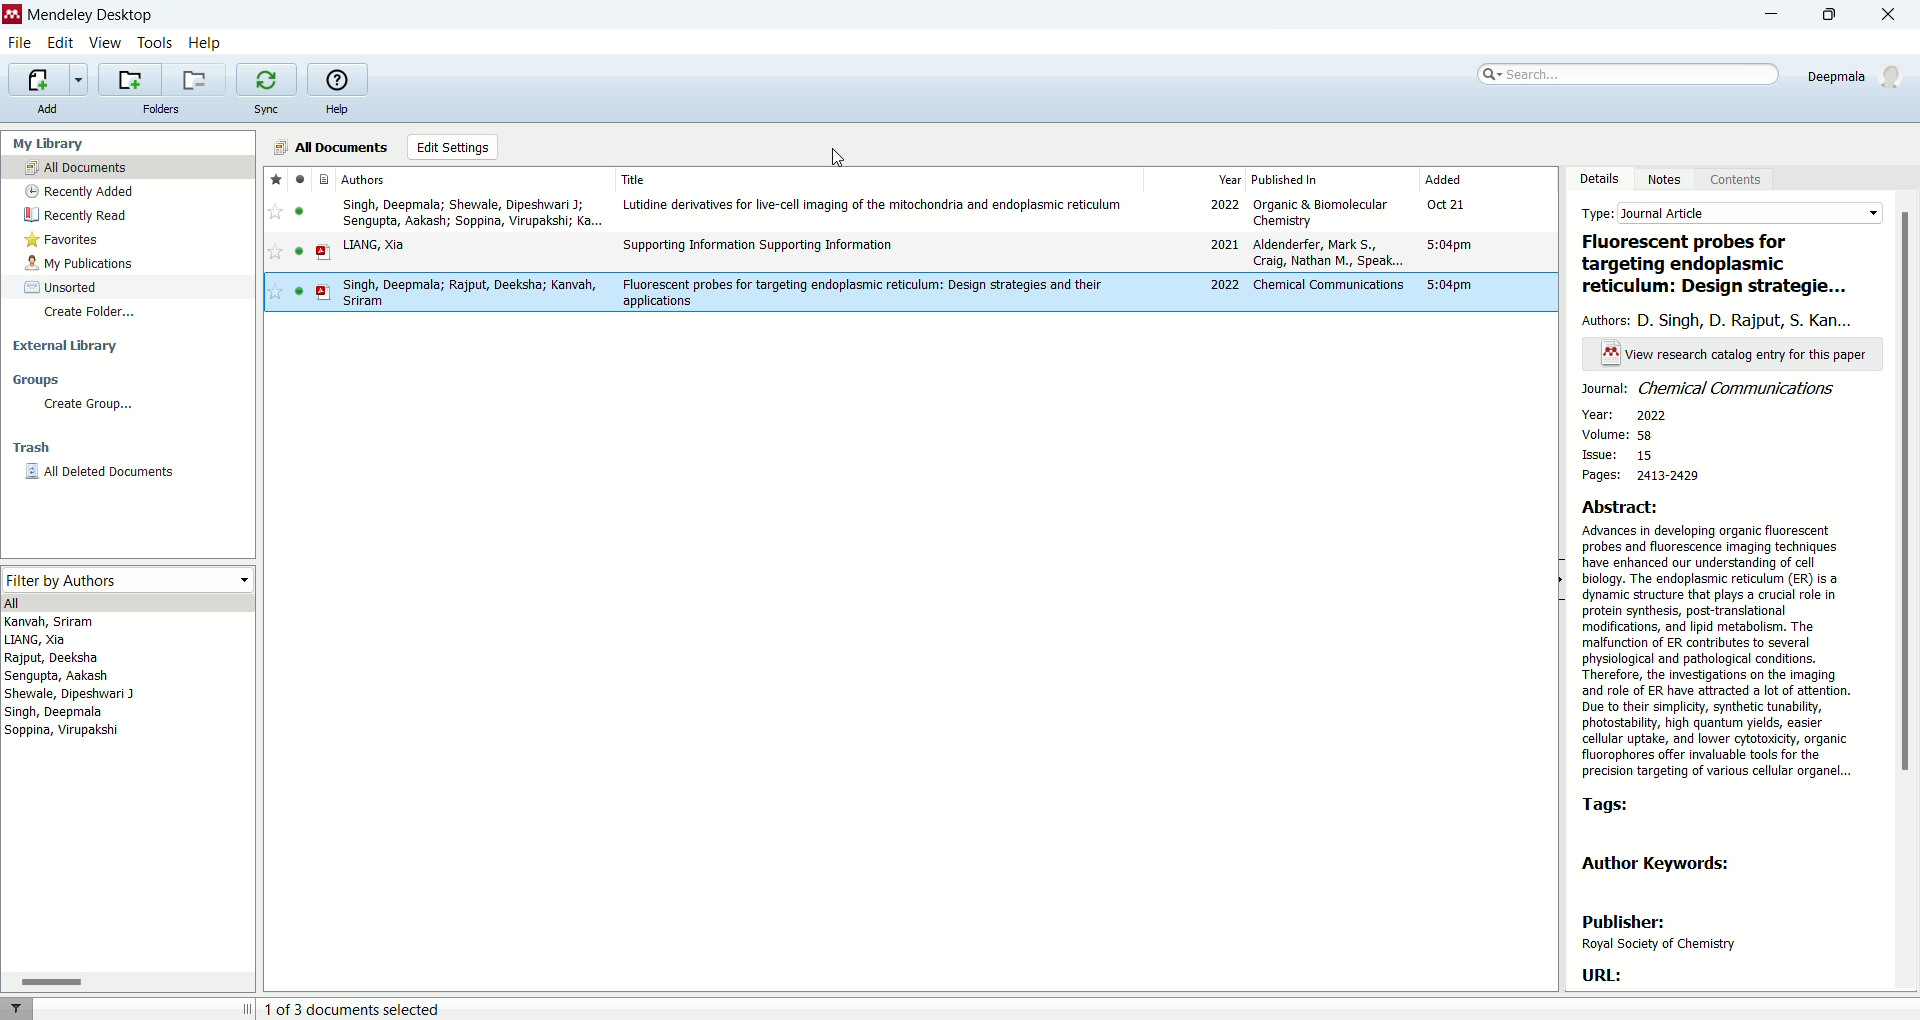 This screenshot has height=1020, width=1920. I want to click on account, so click(1852, 75).